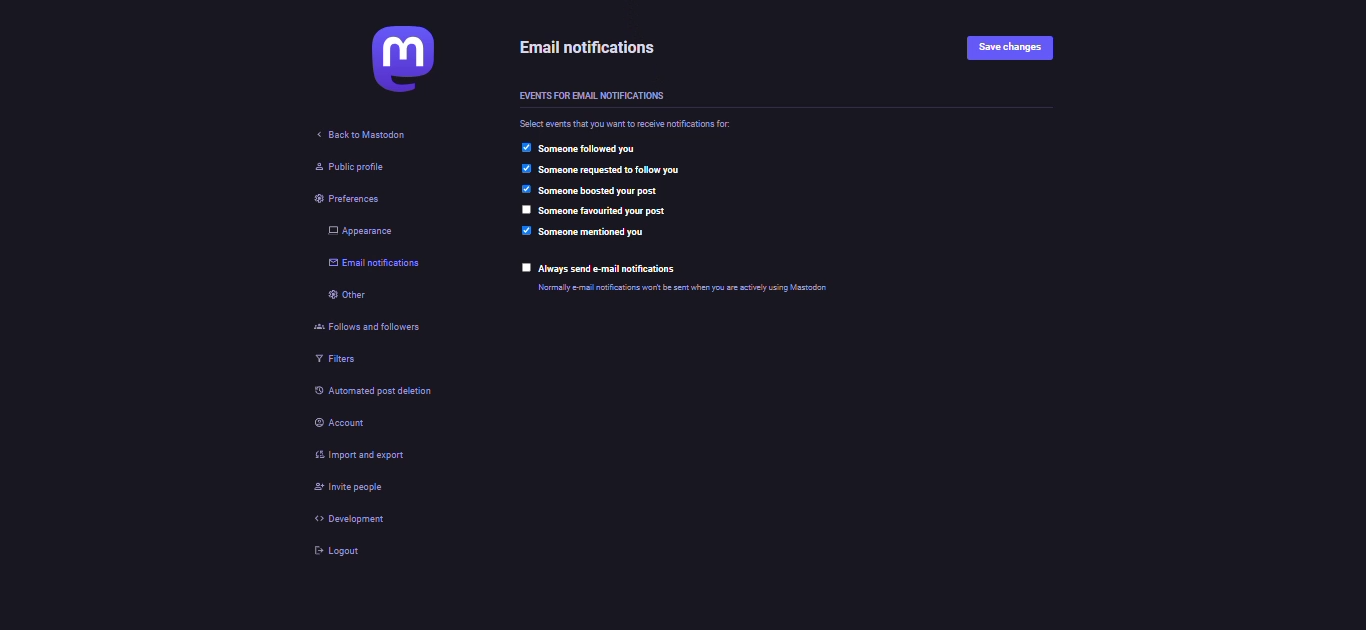 Image resolution: width=1366 pixels, height=630 pixels. What do you see at coordinates (331, 202) in the screenshot?
I see `preferences` at bounding box center [331, 202].